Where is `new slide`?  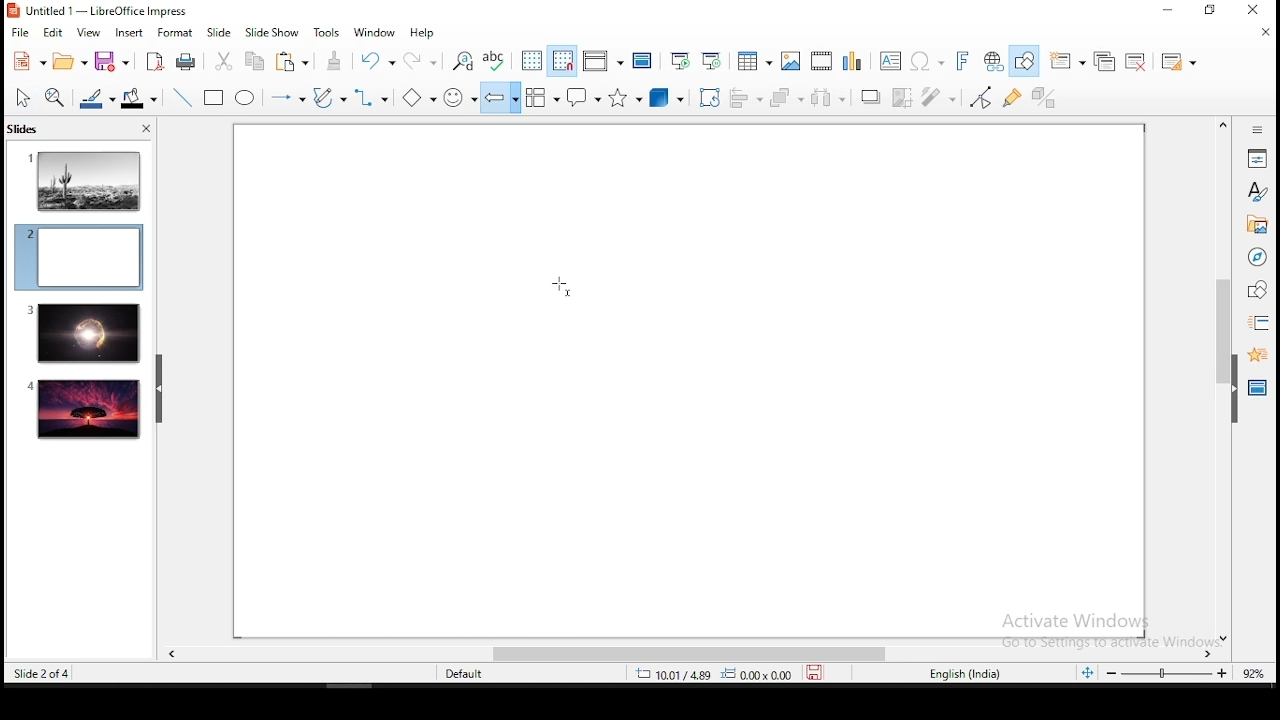
new slide is located at coordinates (1069, 60).